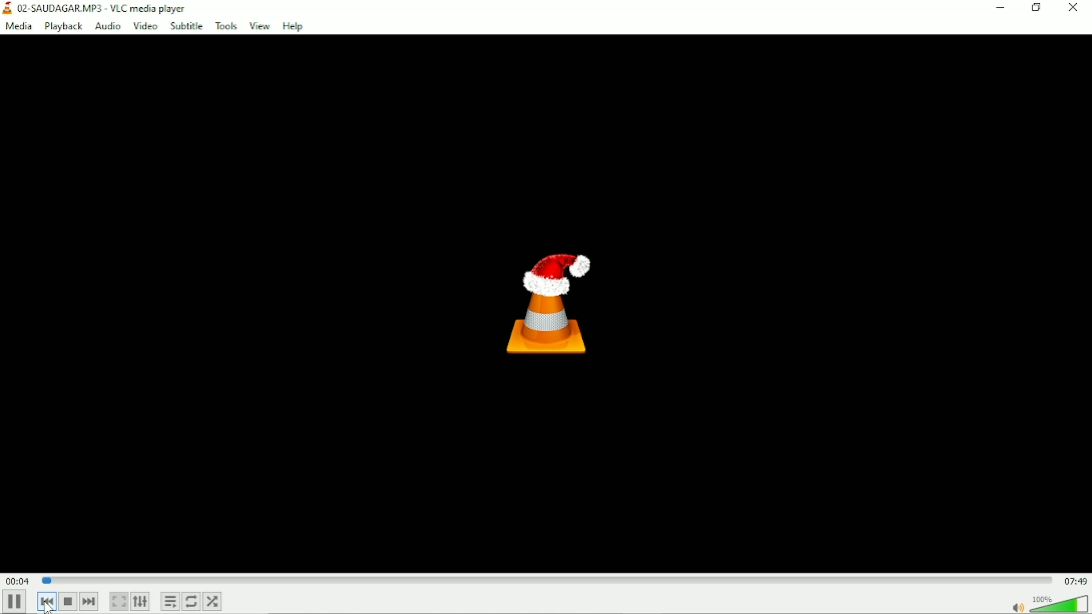 The image size is (1092, 614). What do you see at coordinates (144, 27) in the screenshot?
I see `Video` at bounding box center [144, 27].